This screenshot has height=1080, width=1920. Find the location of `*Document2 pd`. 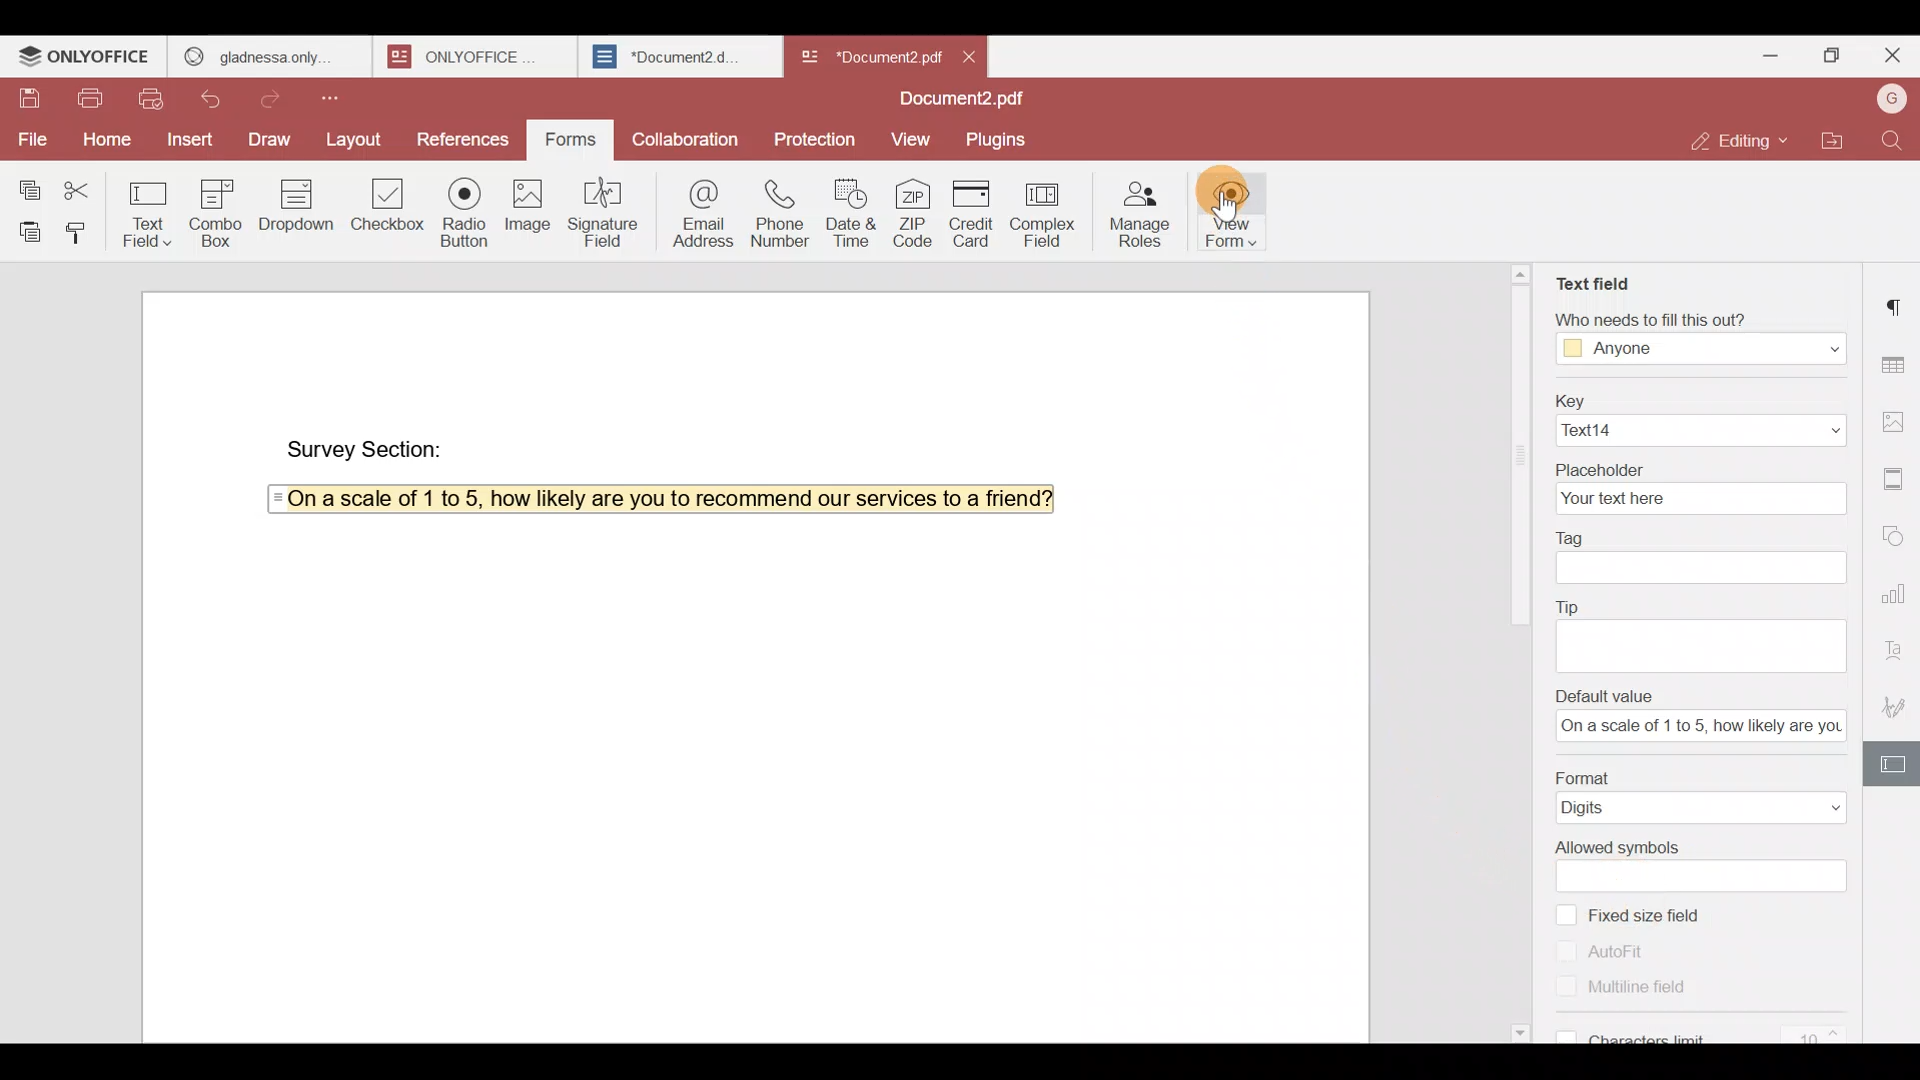

*Document2 pd is located at coordinates (866, 56).